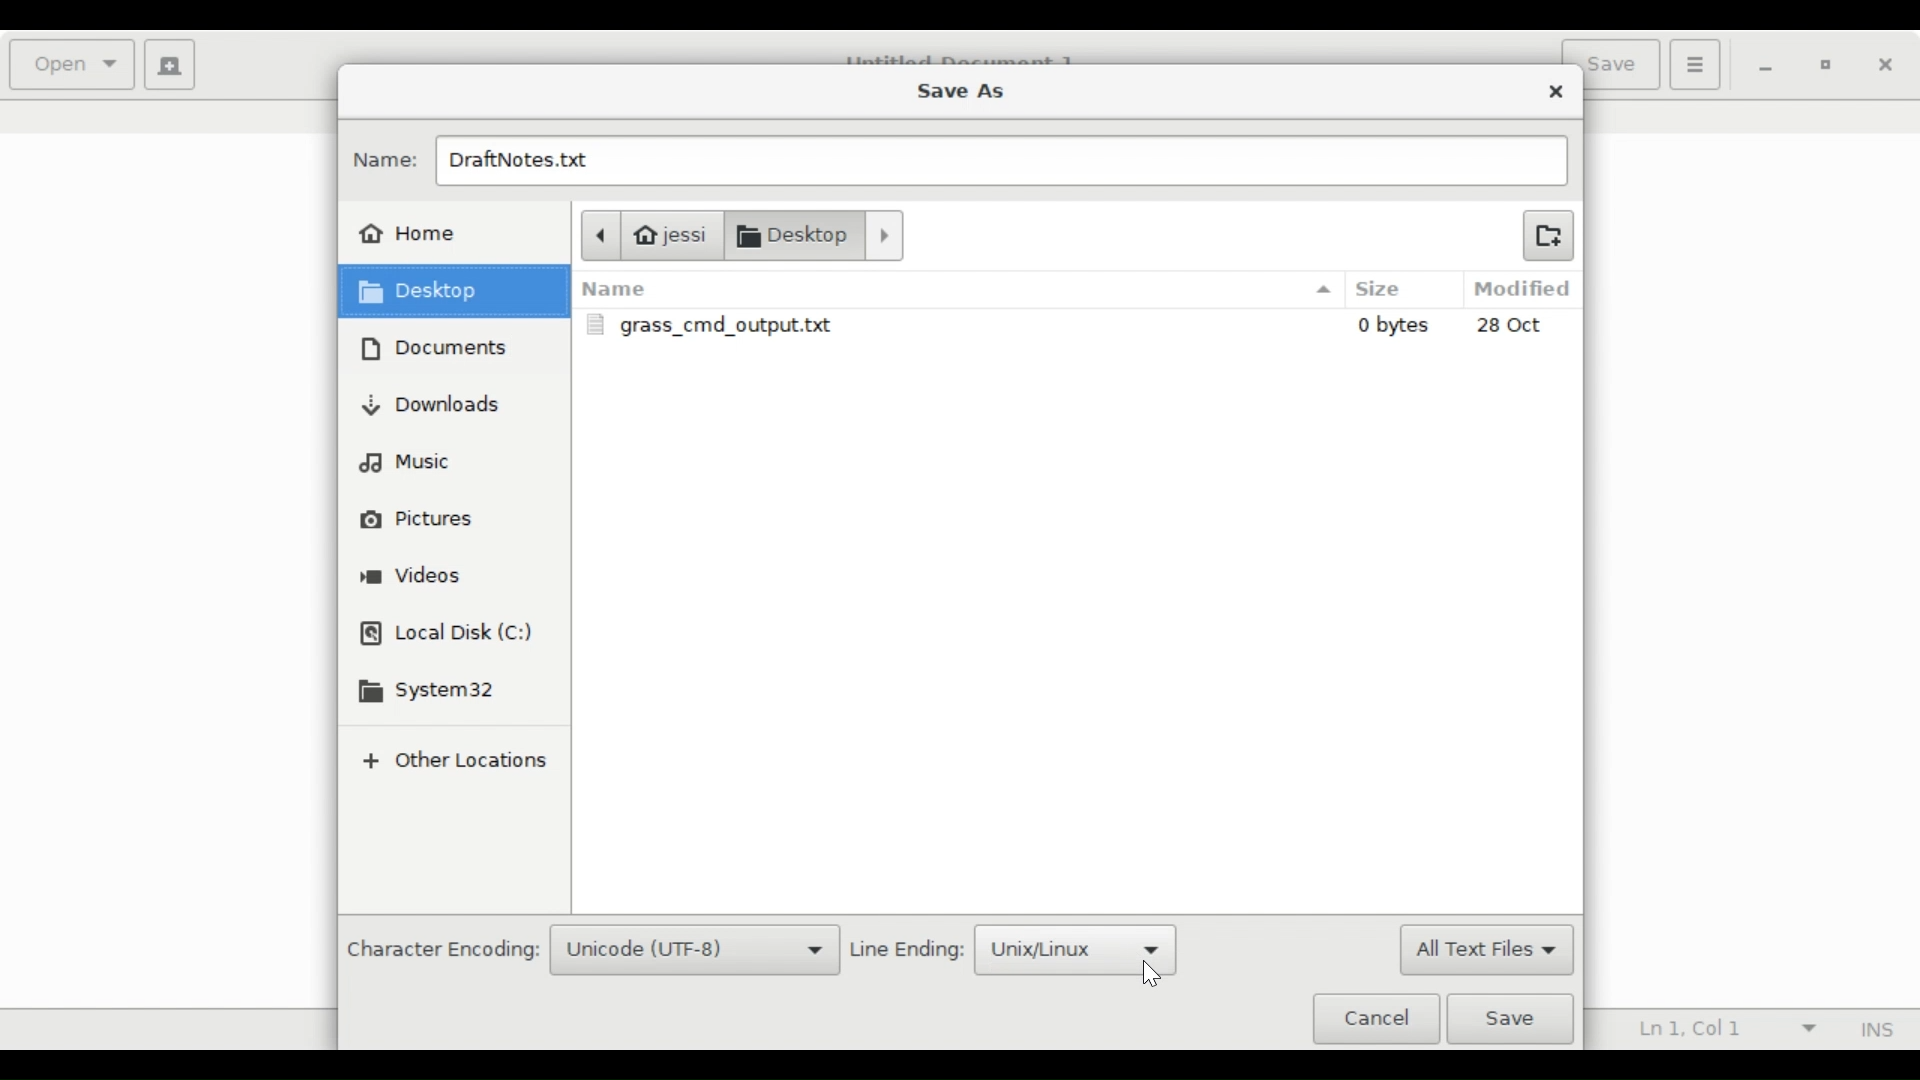 The image size is (1920, 1080). Describe the element at coordinates (695, 951) in the screenshot. I see `Unicode (UTF-8)` at that location.